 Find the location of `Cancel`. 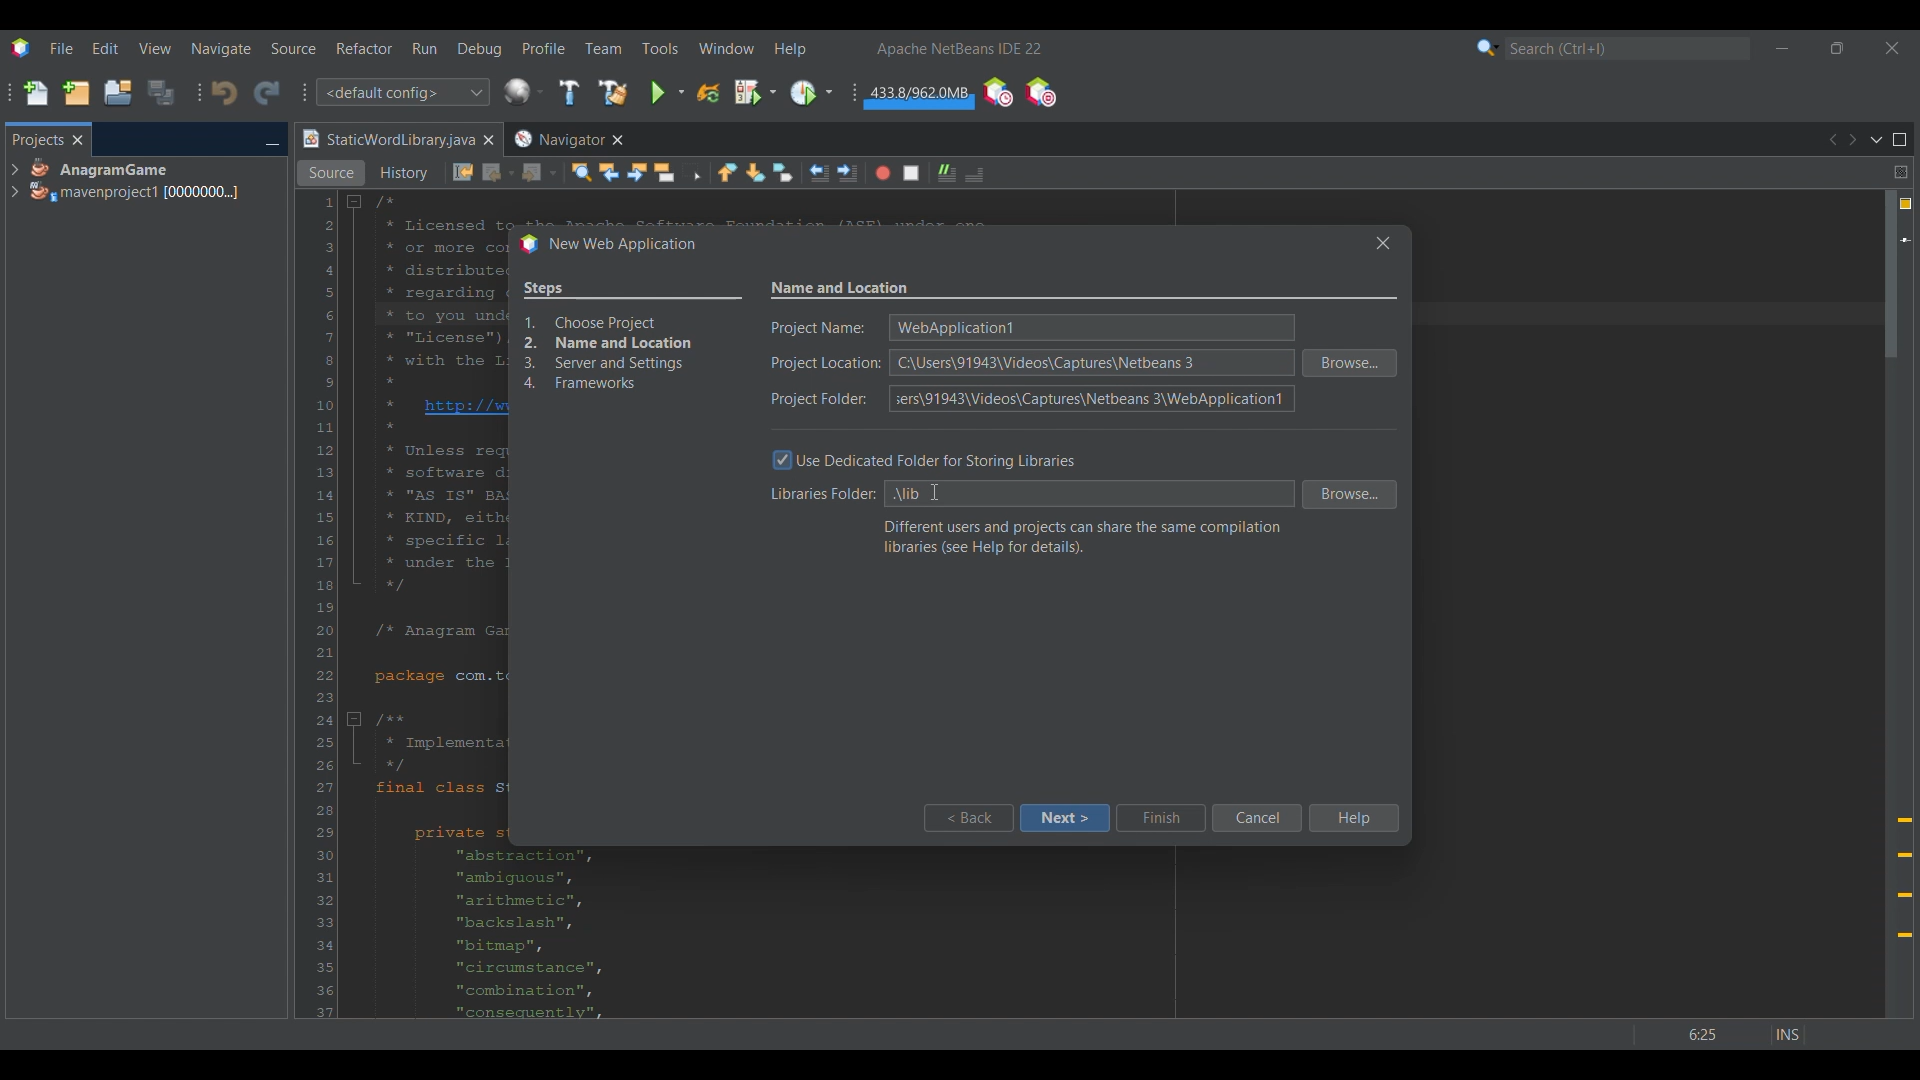

Cancel is located at coordinates (1256, 818).